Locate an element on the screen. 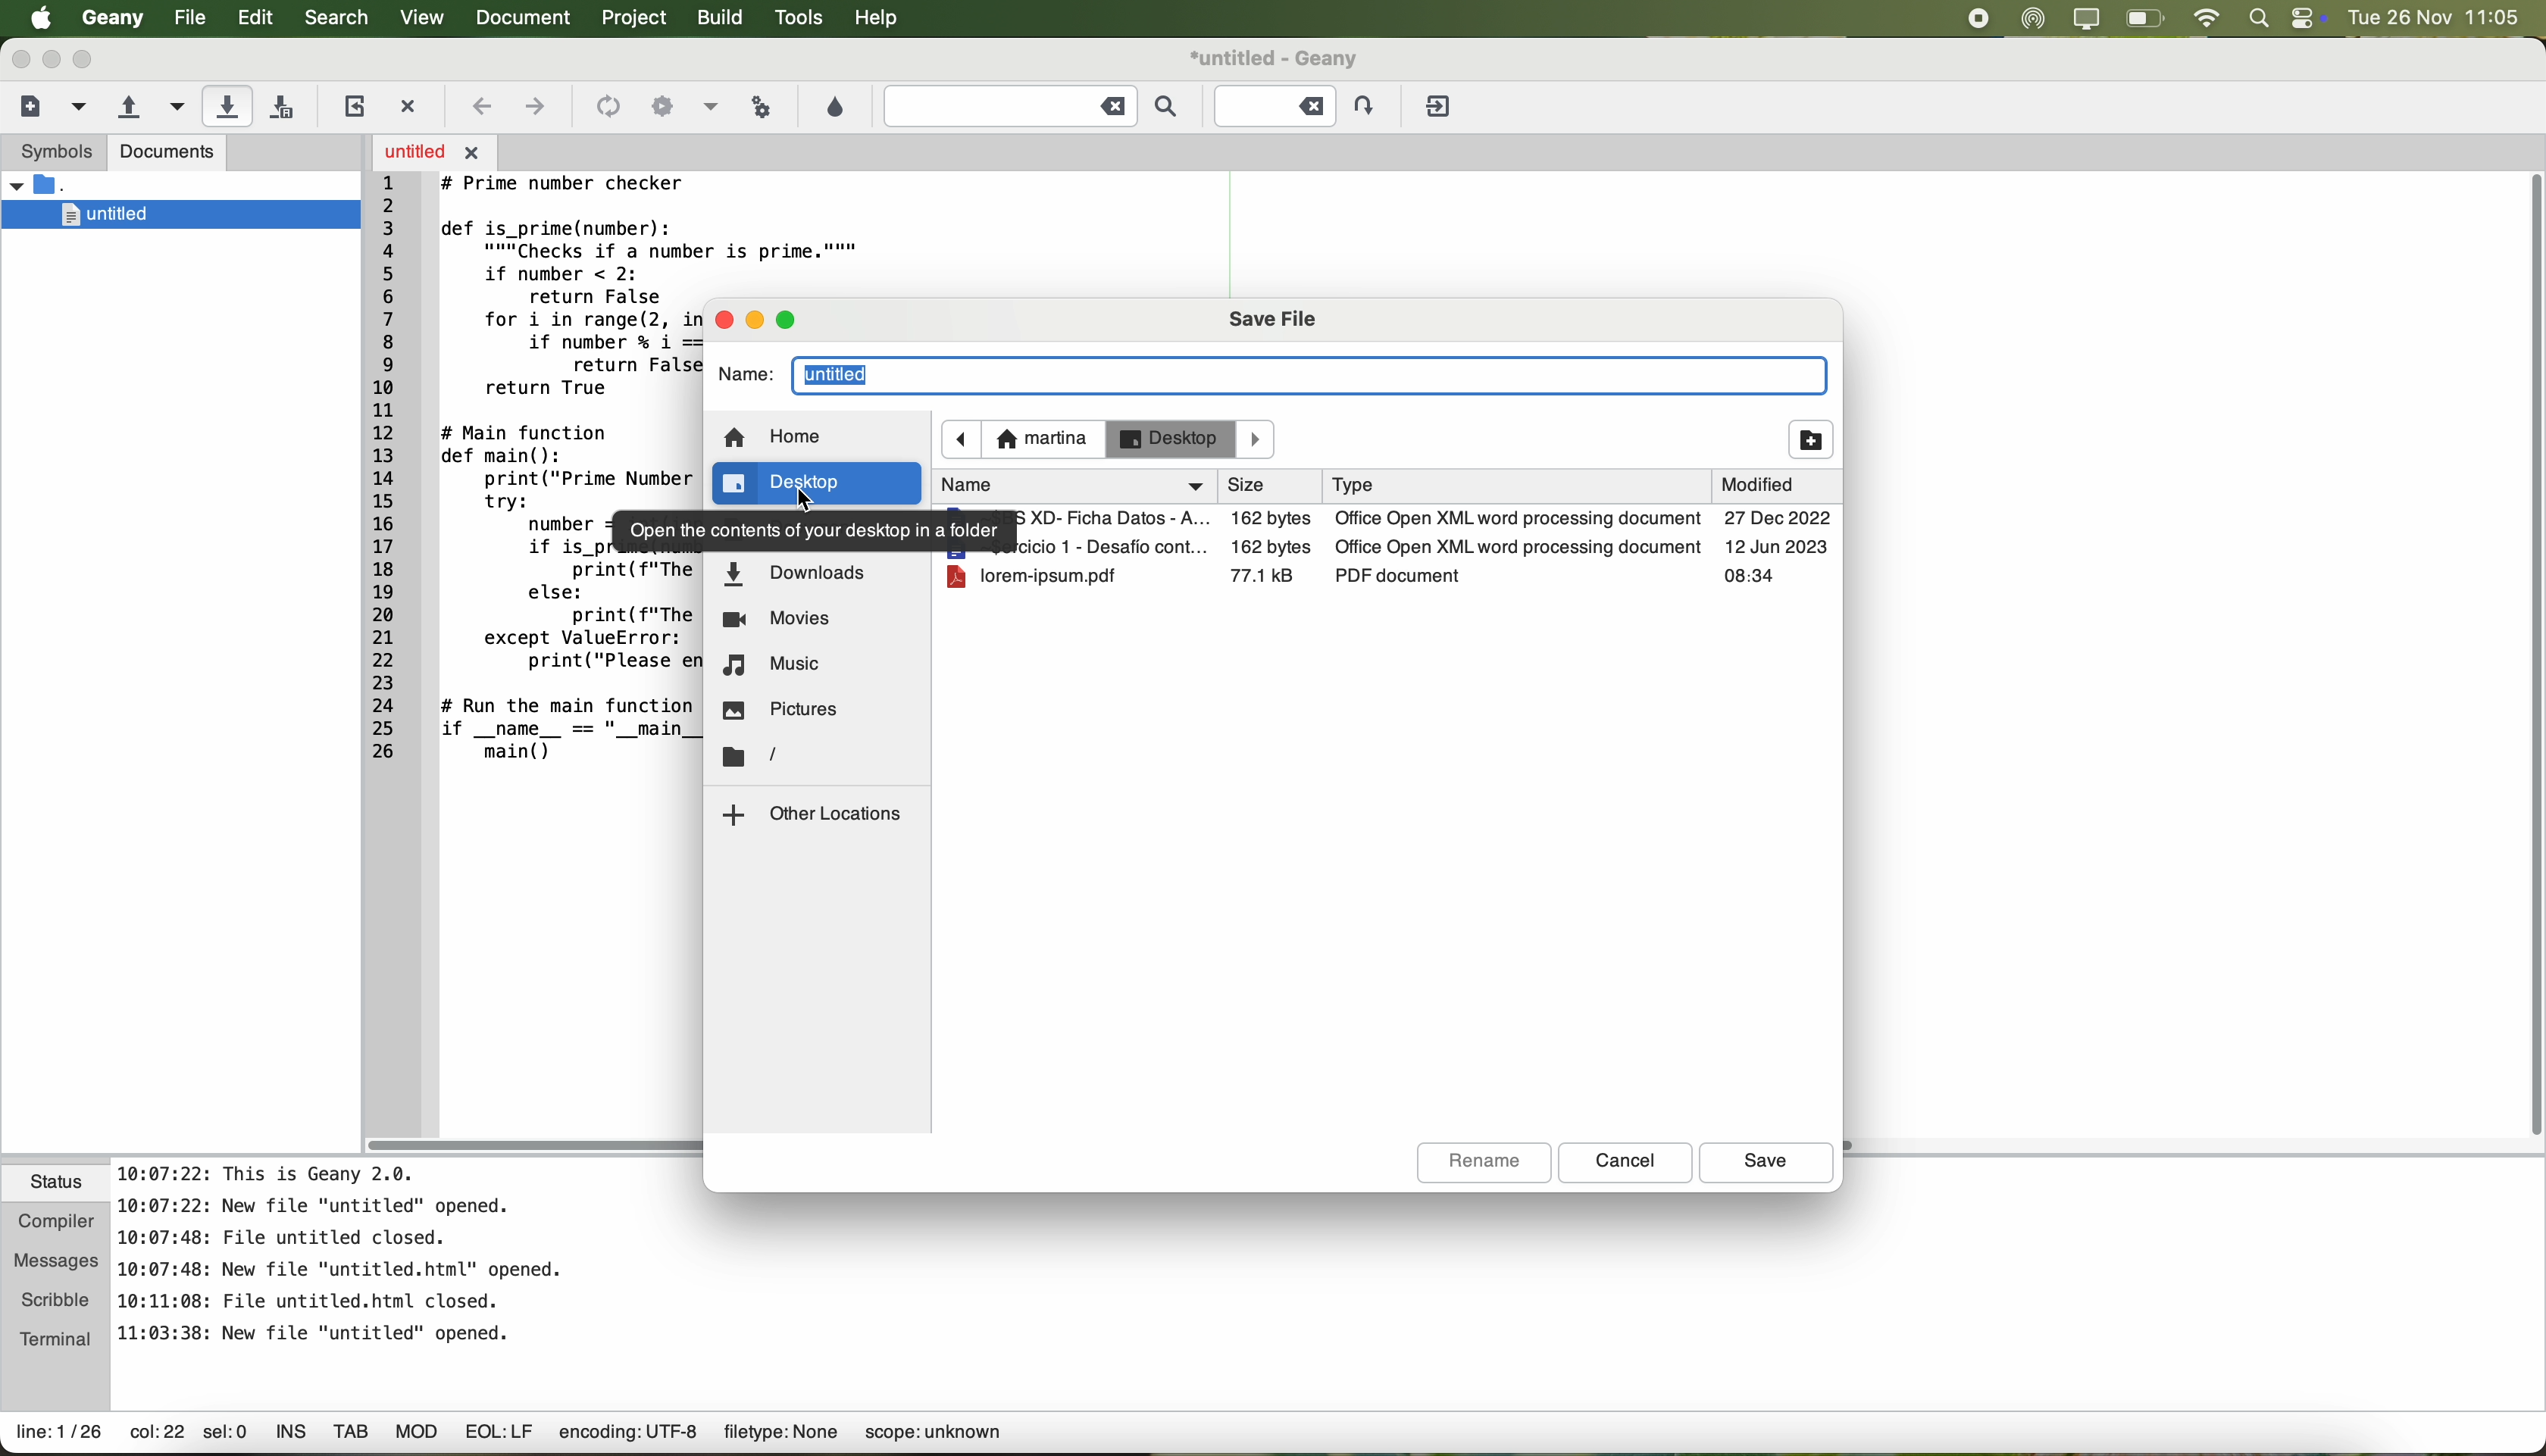  note is located at coordinates (817, 533).